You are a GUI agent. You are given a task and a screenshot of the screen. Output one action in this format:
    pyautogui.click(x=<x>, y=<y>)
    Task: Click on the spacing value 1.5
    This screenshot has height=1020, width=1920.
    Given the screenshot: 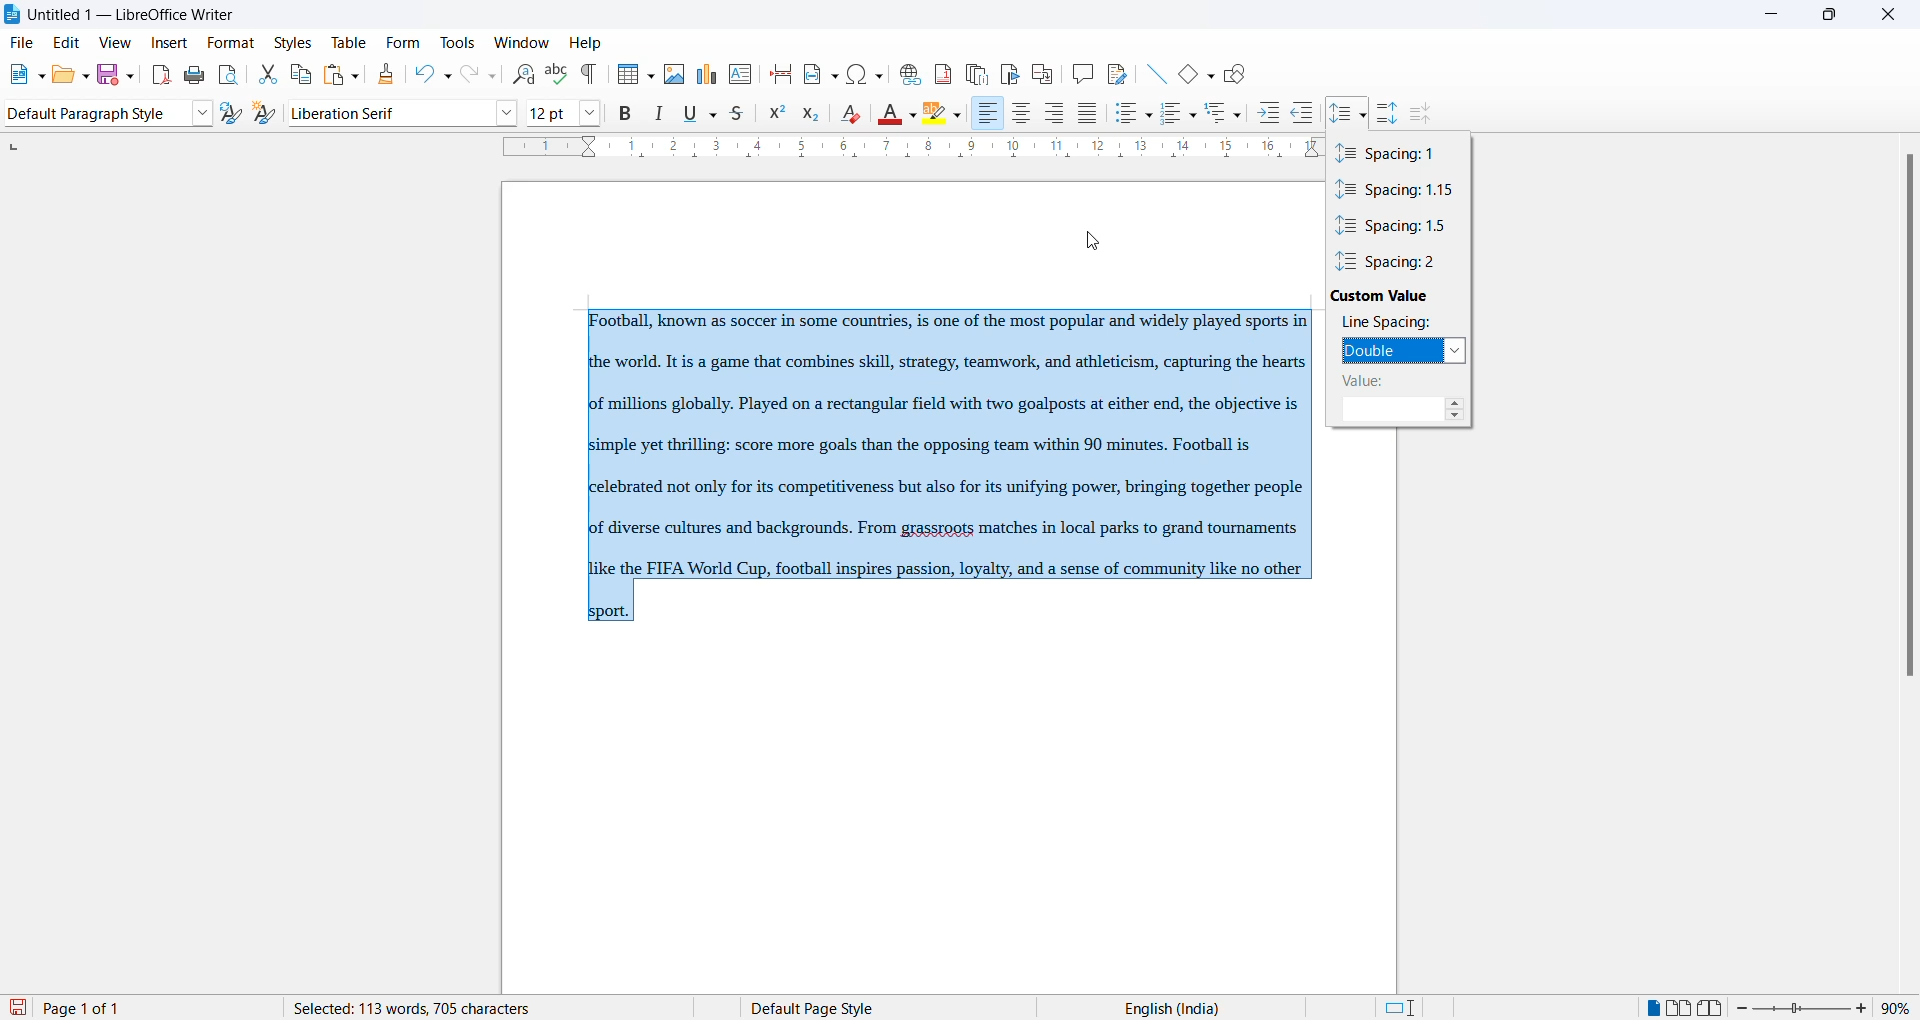 What is the action you would take?
    pyautogui.click(x=1399, y=227)
    